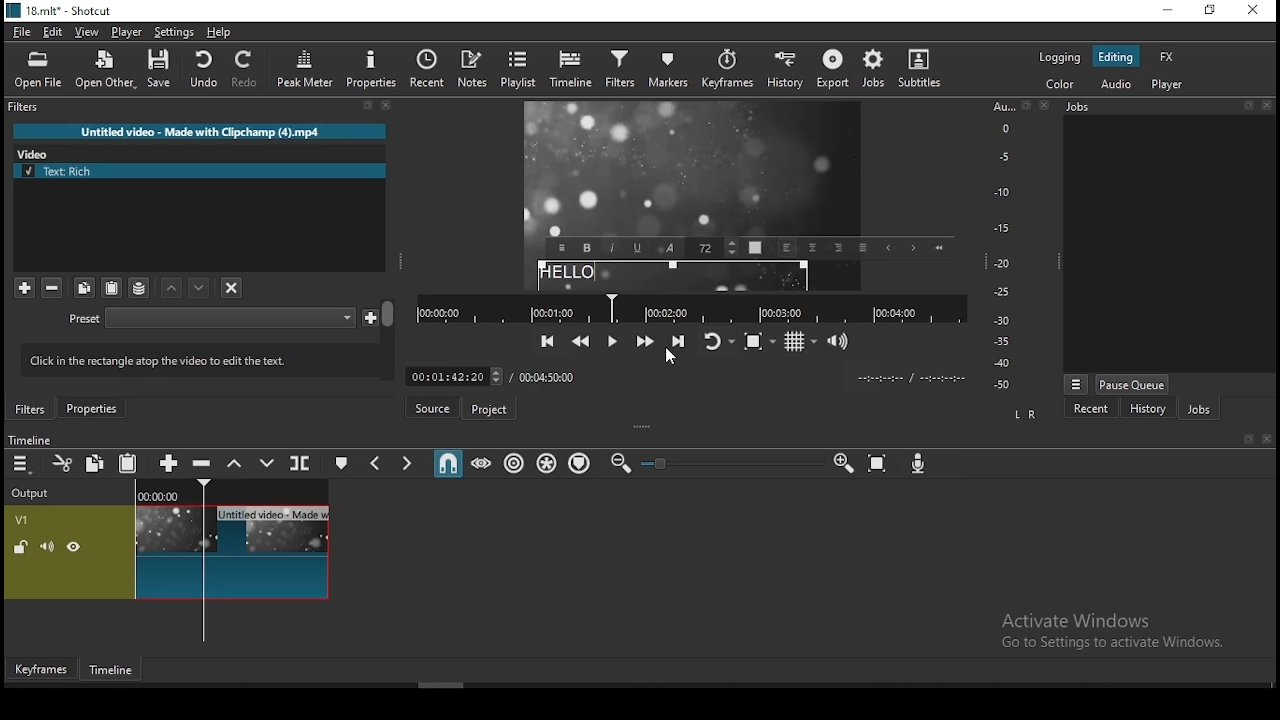 Image resolution: width=1280 pixels, height=720 pixels. I want to click on Save custom preset, so click(371, 316).